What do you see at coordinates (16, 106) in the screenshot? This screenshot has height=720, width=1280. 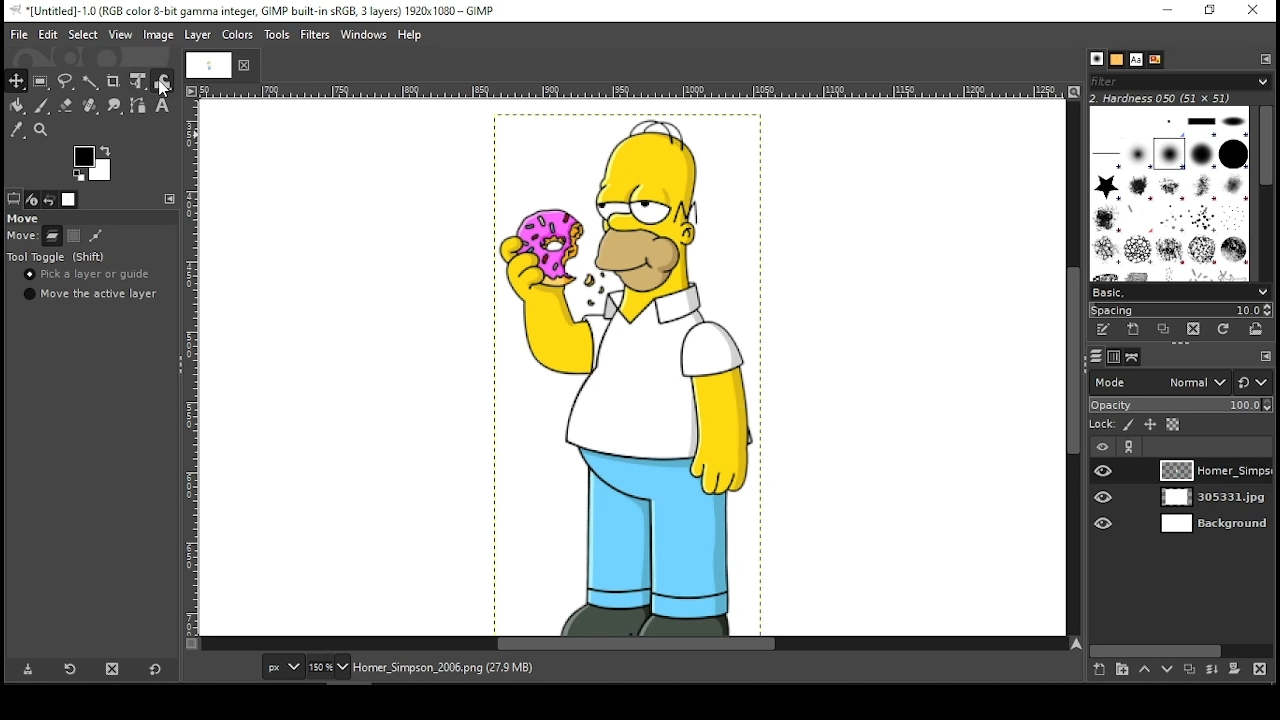 I see `painbucket tool` at bounding box center [16, 106].